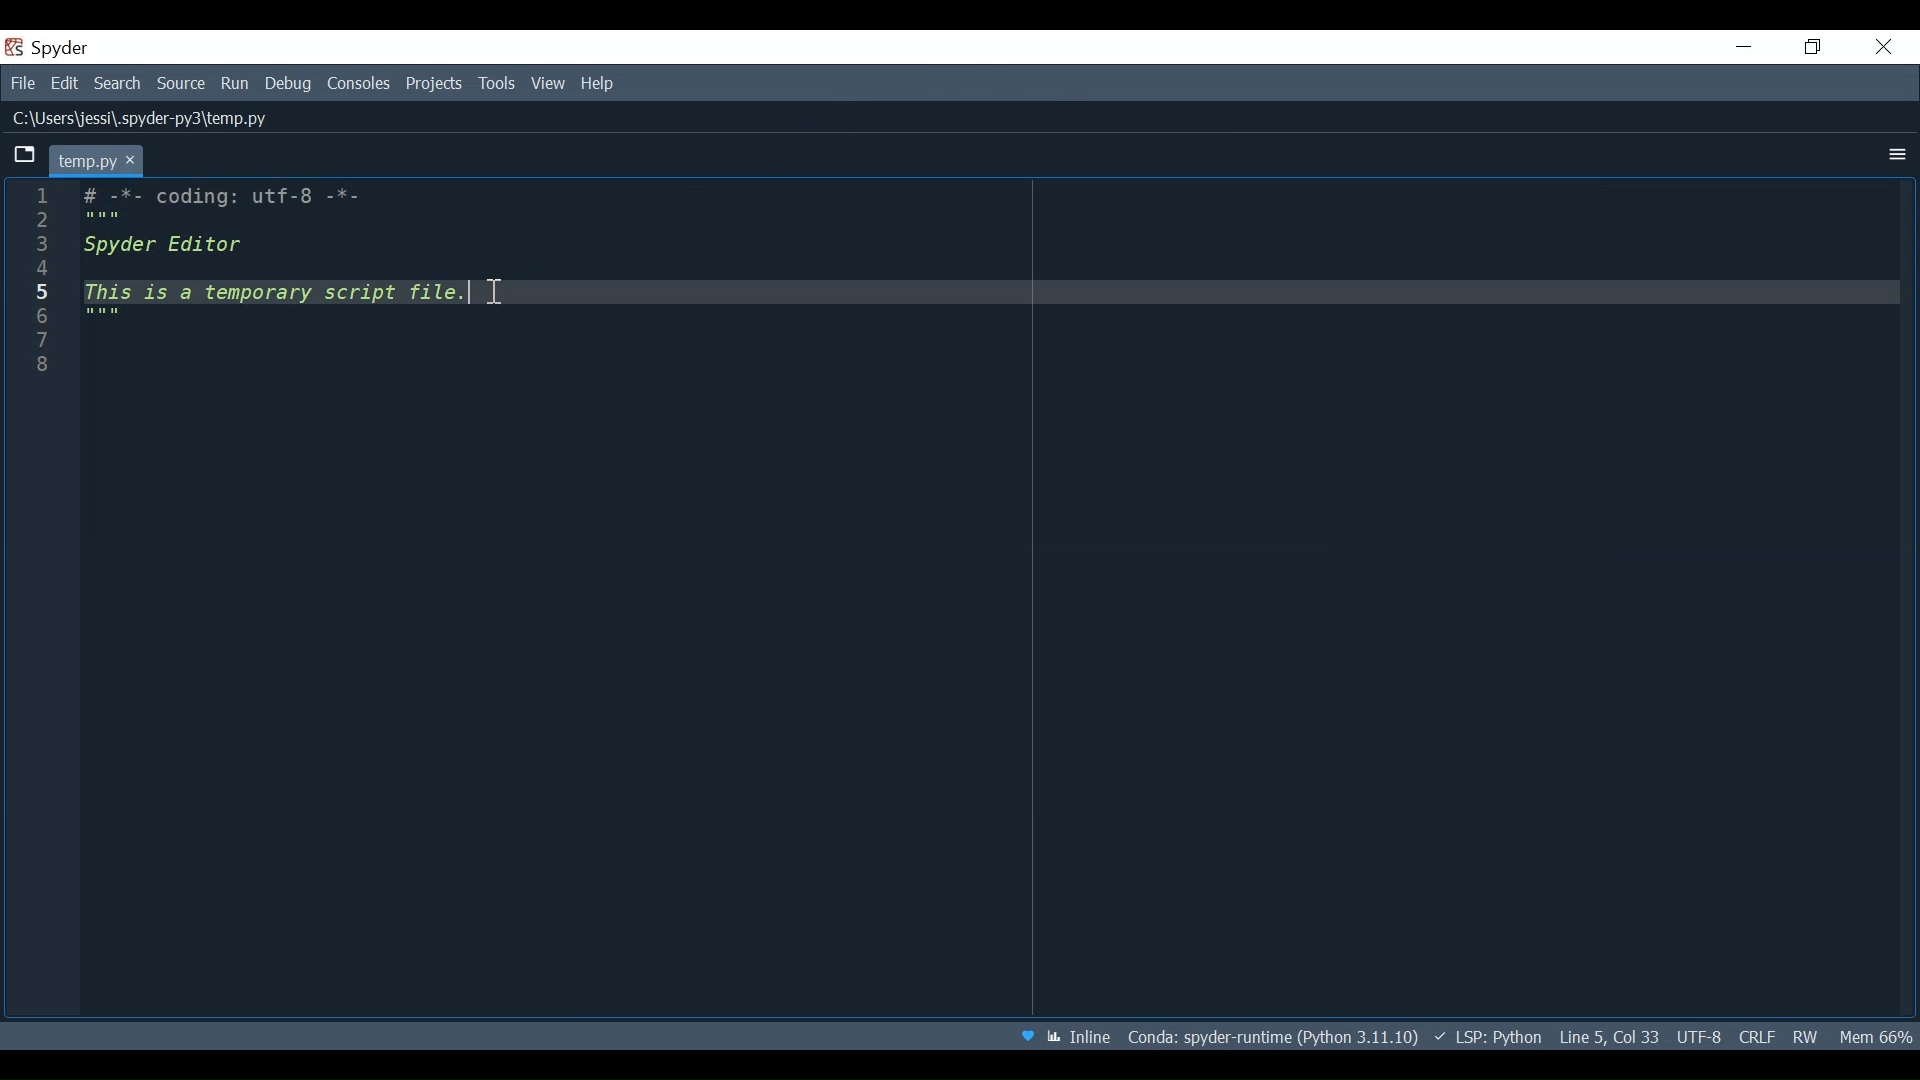 This screenshot has width=1920, height=1080. I want to click on Close, so click(1881, 47).